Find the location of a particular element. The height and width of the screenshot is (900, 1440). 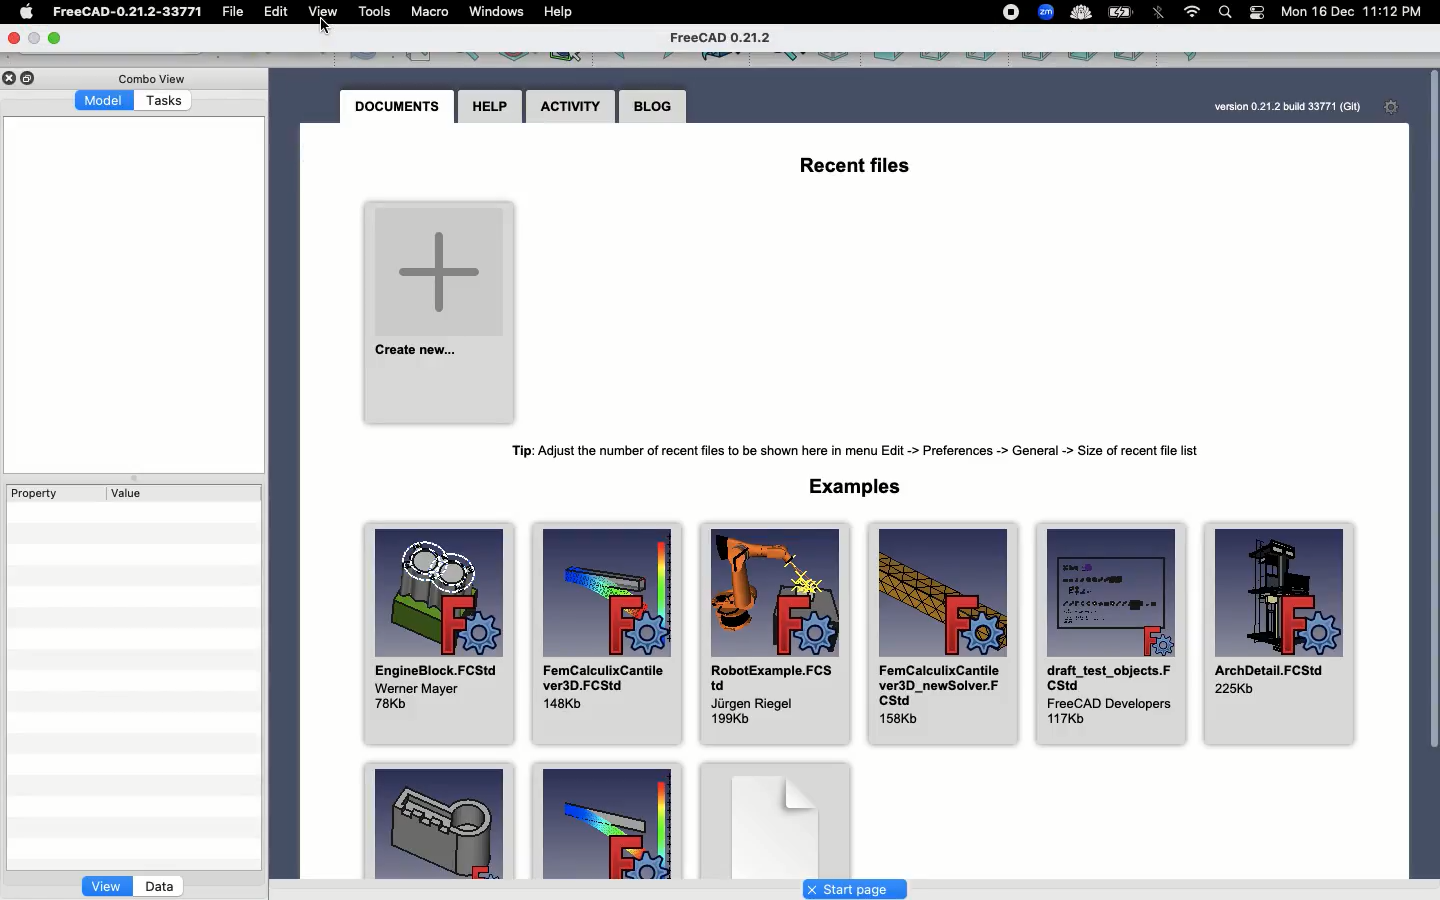

ArchDetail FCStd225Kb is located at coordinates (1278, 637).